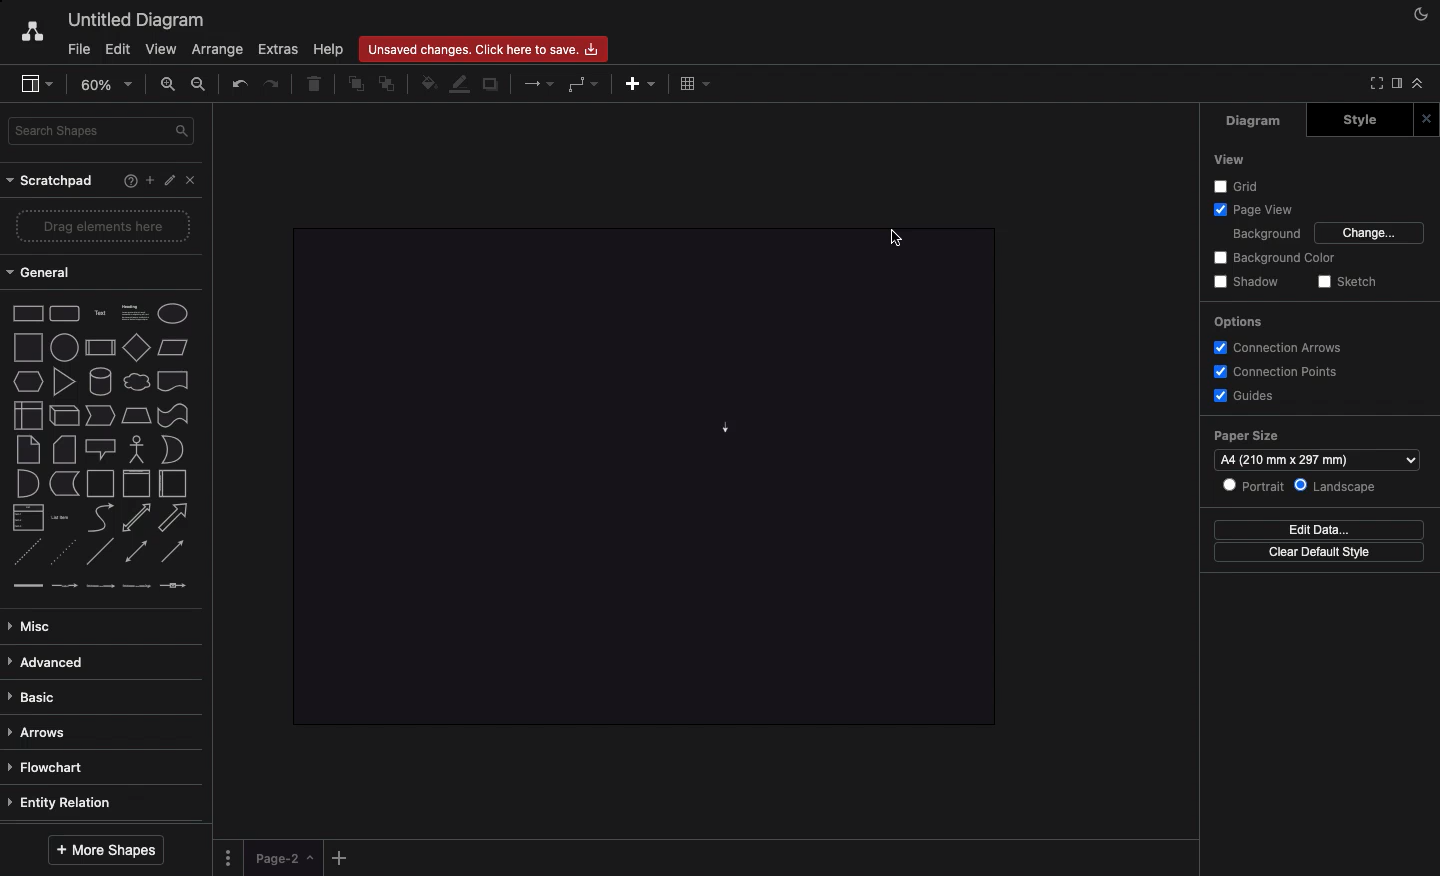 The image size is (1440, 876). What do you see at coordinates (1345, 283) in the screenshot?
I see `Sketch` at bounding box center [1345, 283].